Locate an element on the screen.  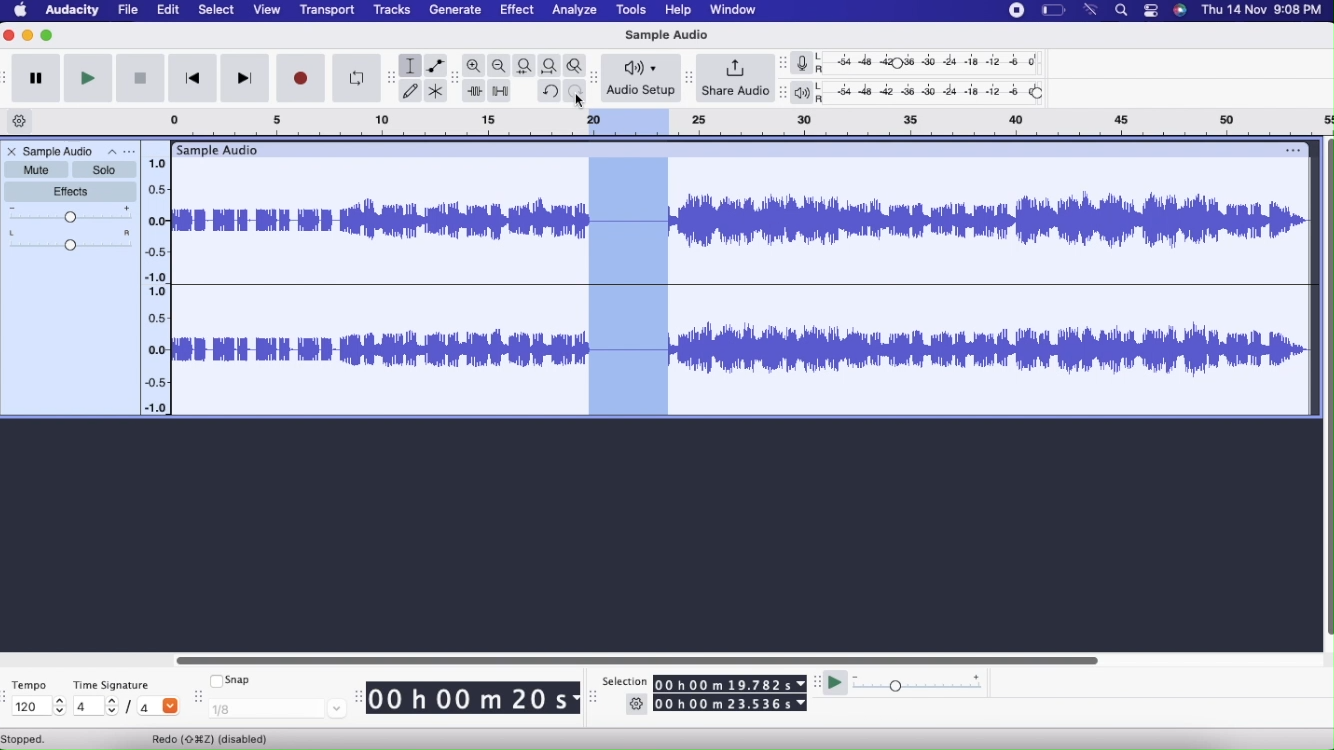
Silence audio selection is located at coordinates (502, 91).